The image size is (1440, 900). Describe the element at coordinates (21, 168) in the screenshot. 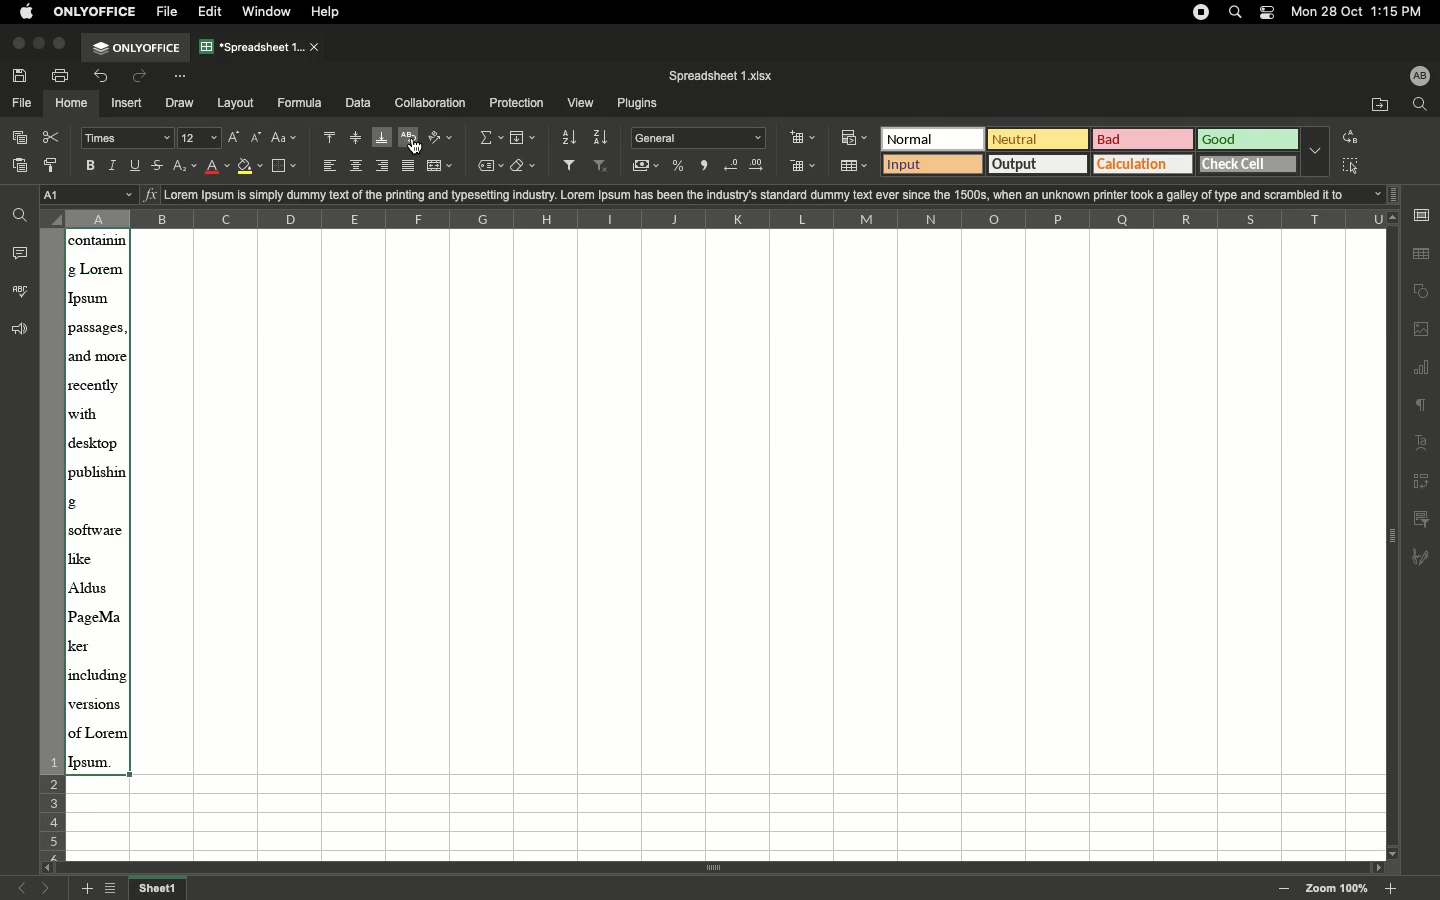

I see `Paste` at that location.